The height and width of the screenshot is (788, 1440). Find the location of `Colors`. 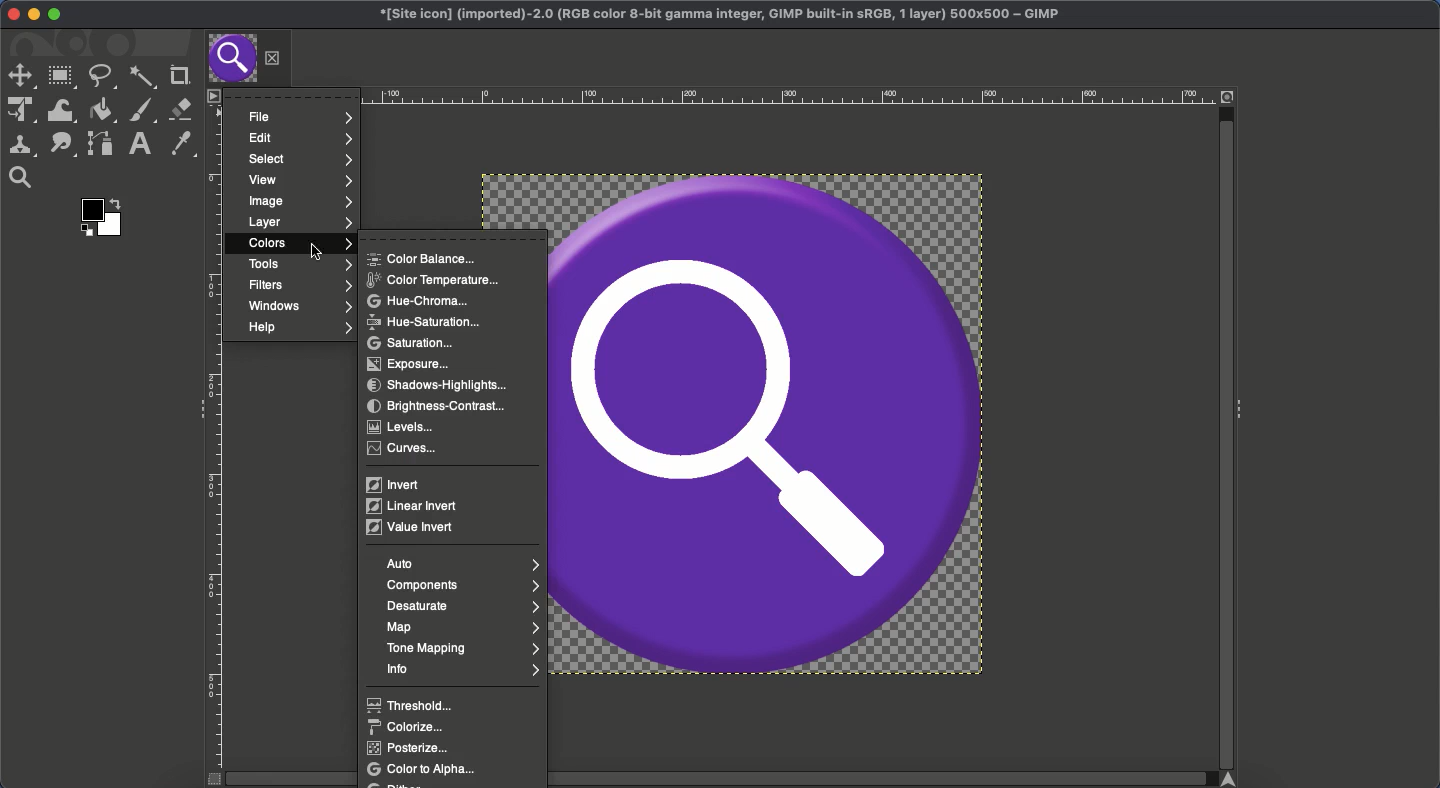

Colors is located at coordinates (299, 244).